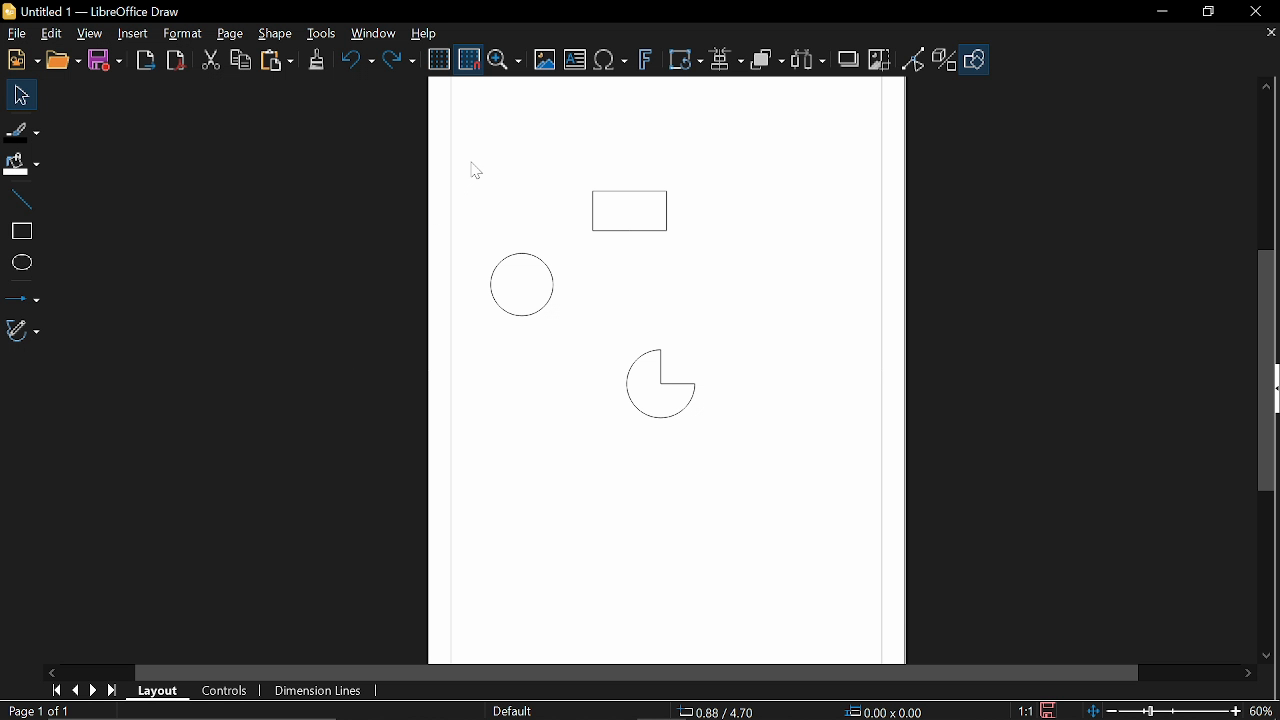 Image resolution: width=1280 pixels, height=720 pixels. I want to click on Page 1 of 1, so click(38, 711).